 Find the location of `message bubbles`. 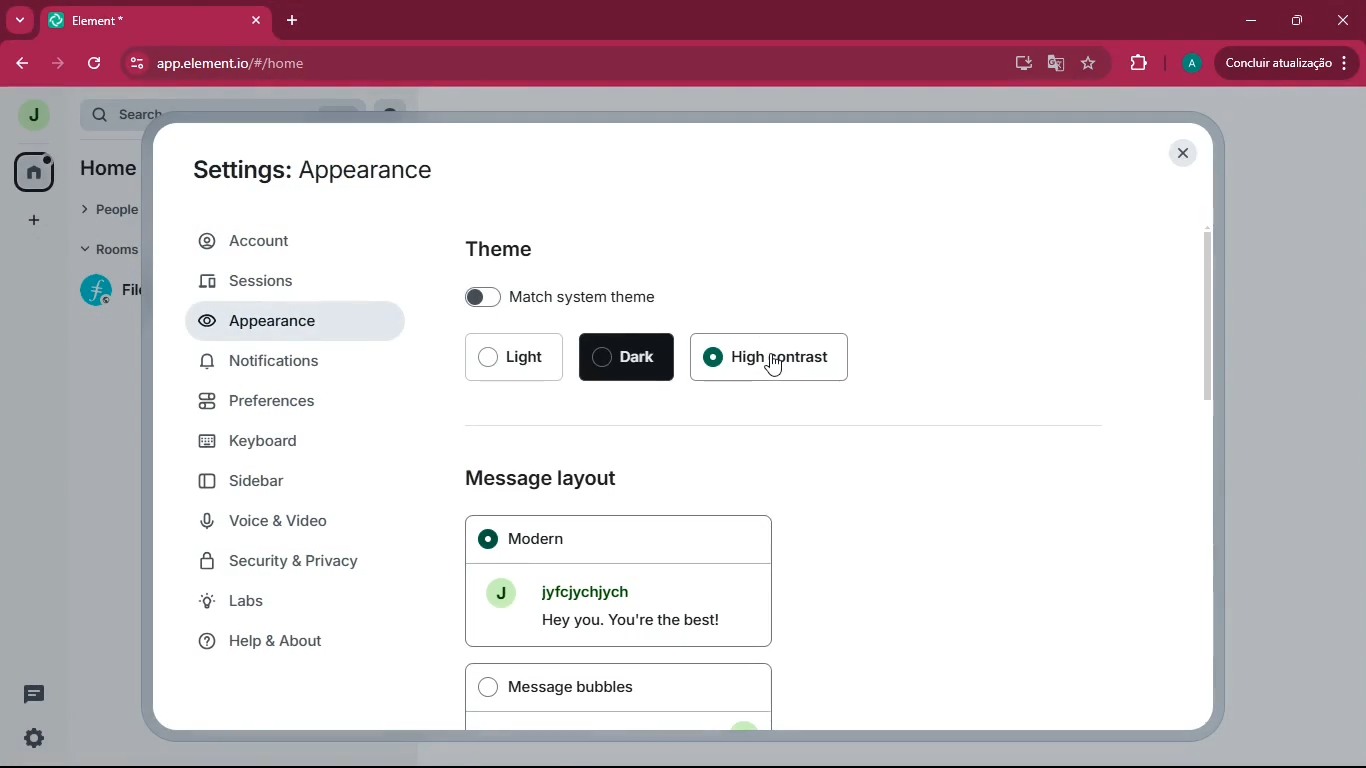

message bubbles is located at coordinates (631, 694).